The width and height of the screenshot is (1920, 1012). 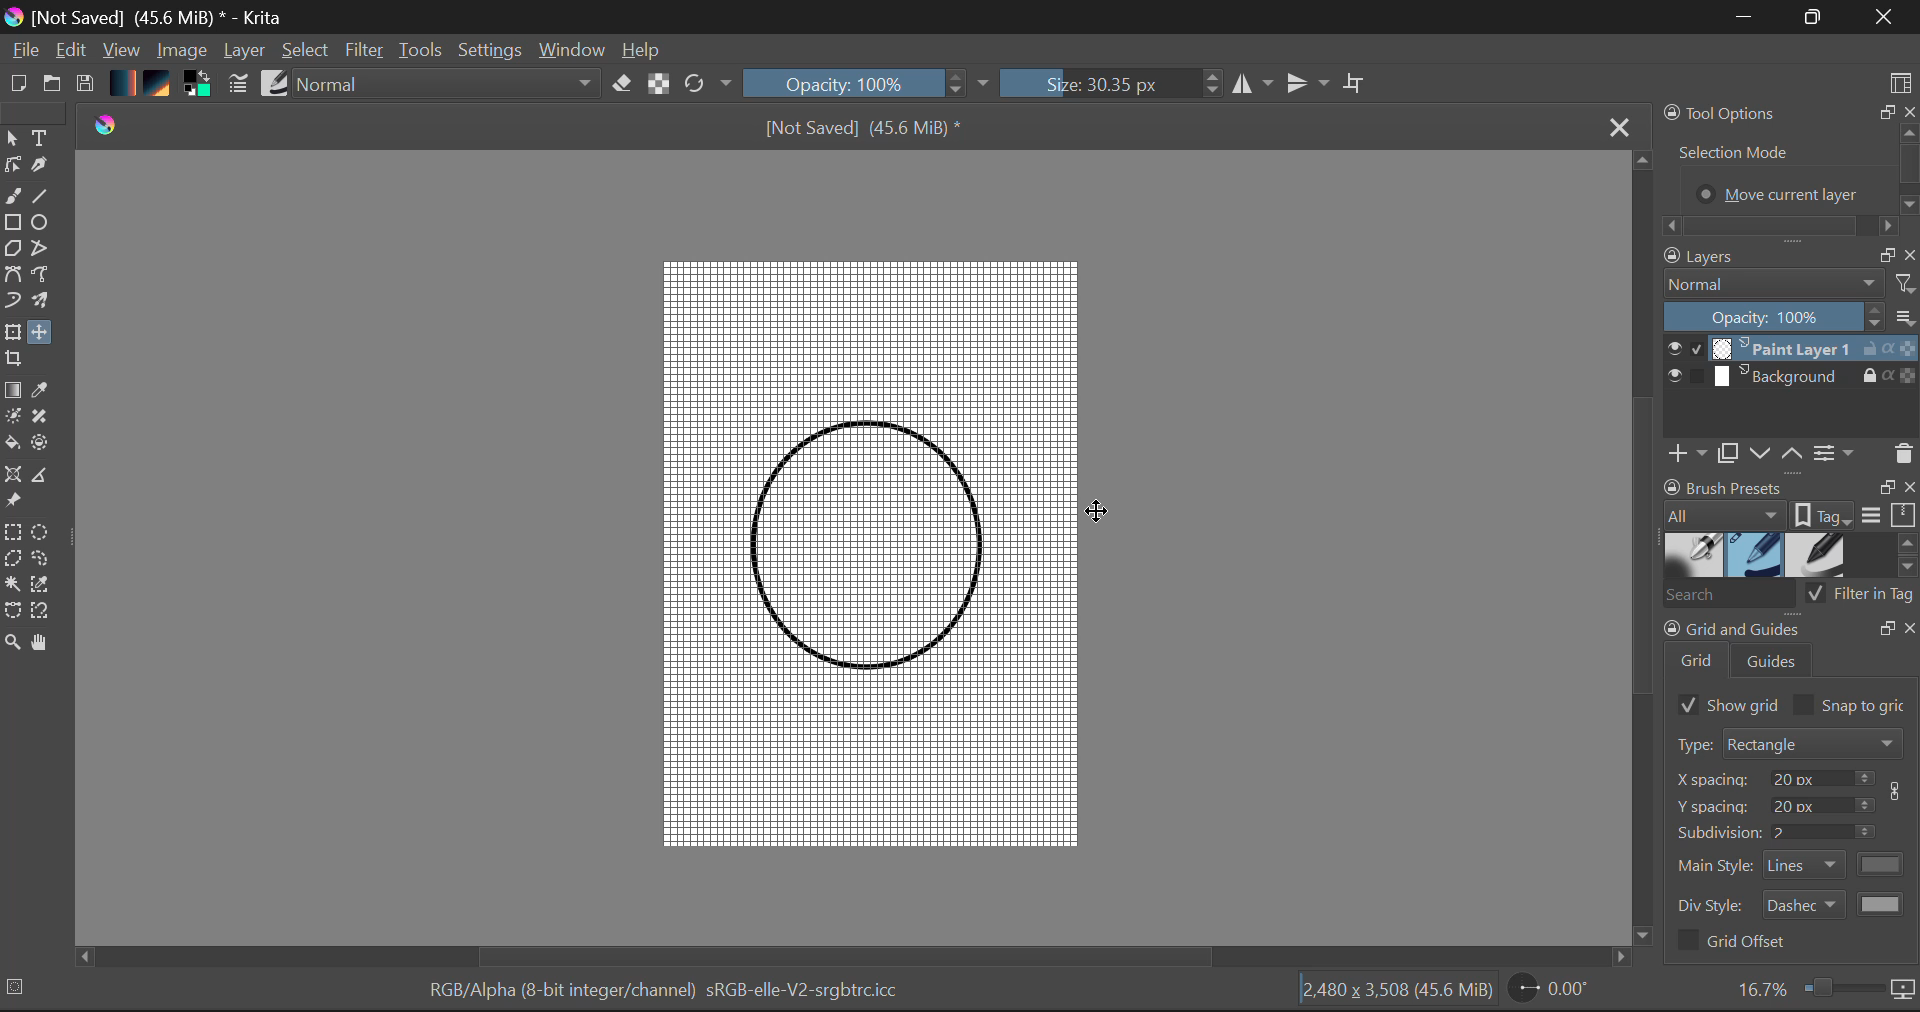 What do you see at coordinates (13, 502) in the screenshot?
I see `Reference Images` at bounding box center [13, 502].